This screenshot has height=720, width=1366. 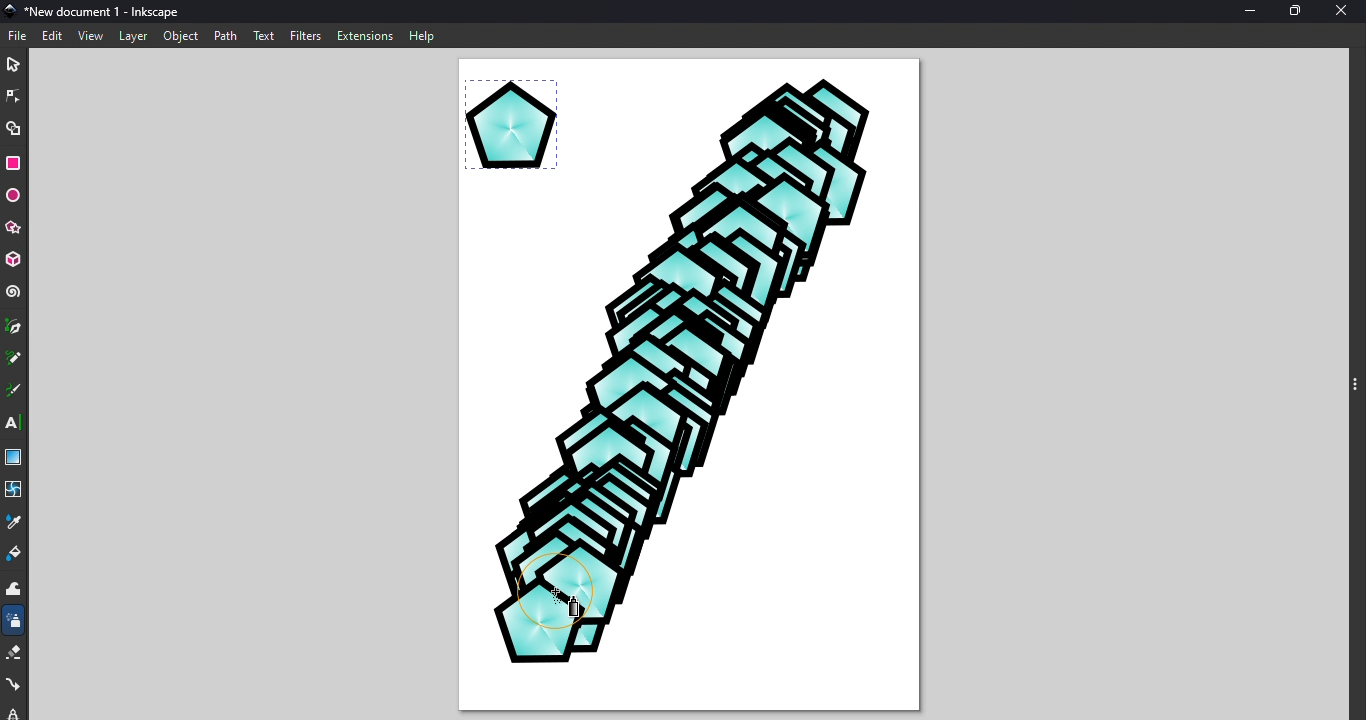 I want to click on Help, so click(x=422, y=35).